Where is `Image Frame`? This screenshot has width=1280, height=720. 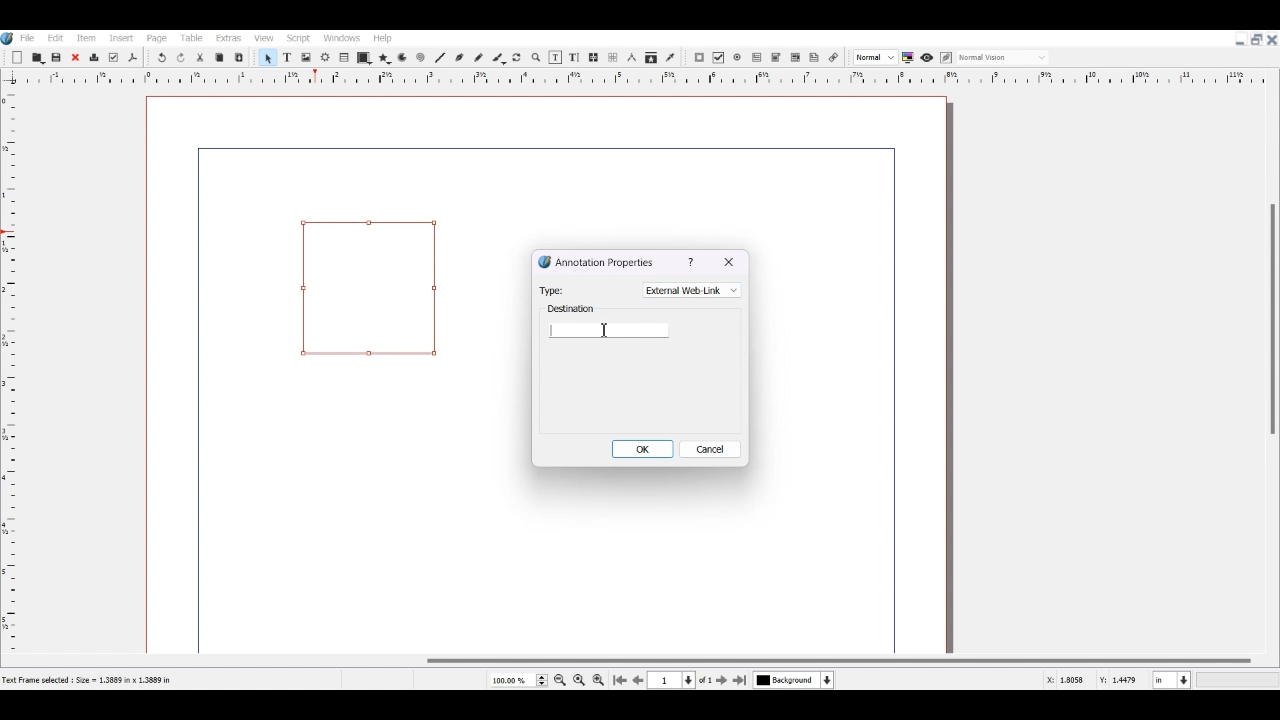
Image Frame is located at coordinates (306, 57).